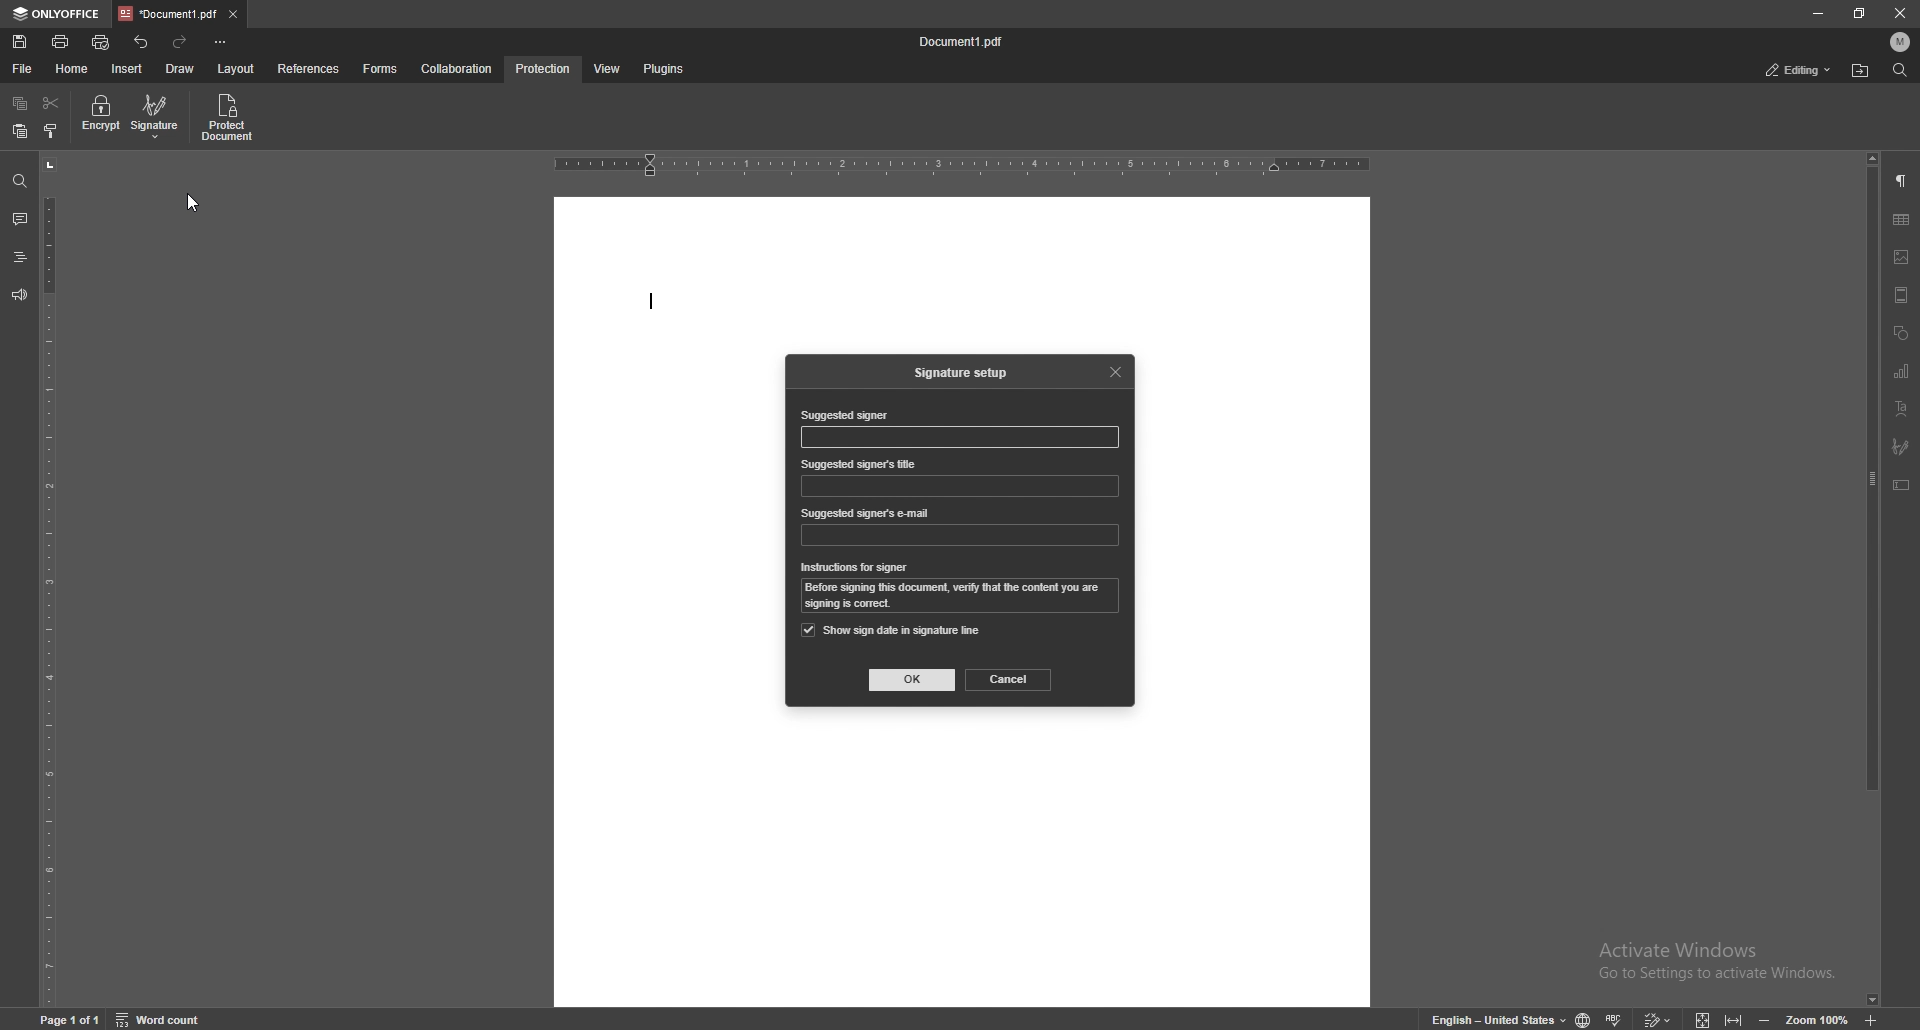  Describe the element at coordinates (20, 182) in the screenshot. I see `find` at that location.